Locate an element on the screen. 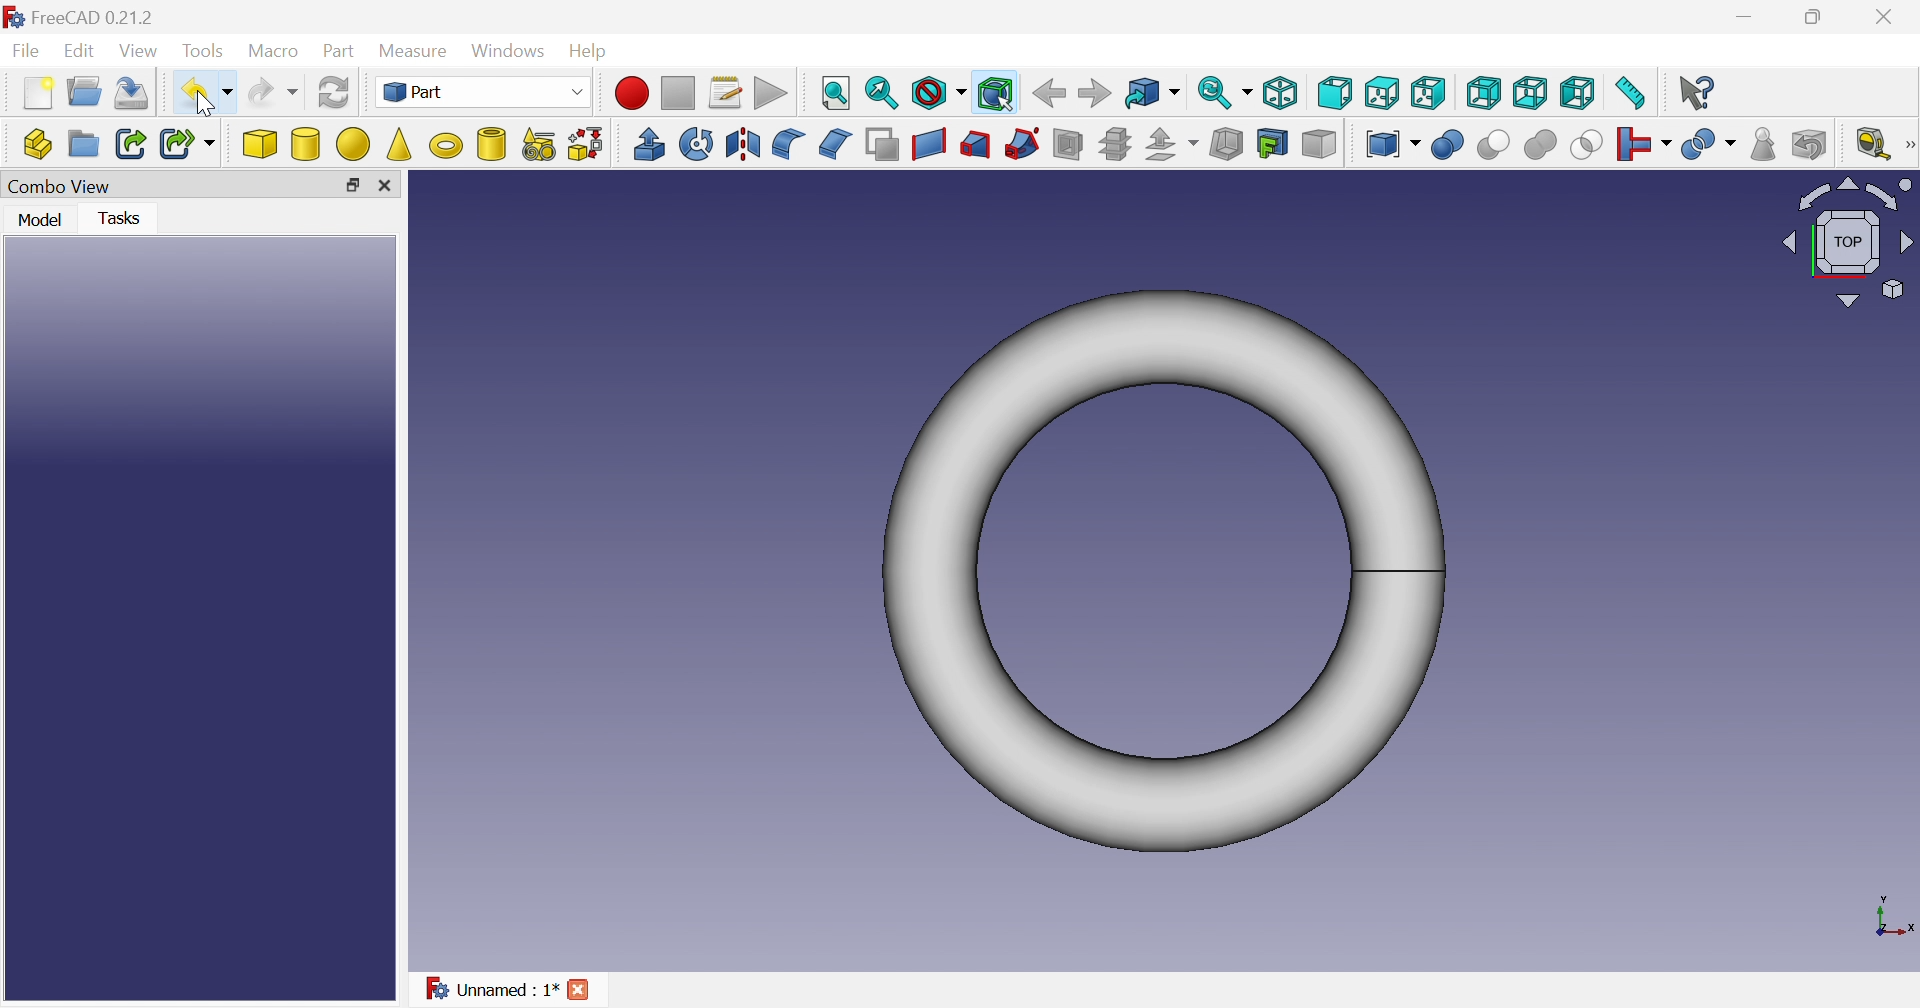 The image size is (1920, 1008). Make link is located at coordinates (131, 142).